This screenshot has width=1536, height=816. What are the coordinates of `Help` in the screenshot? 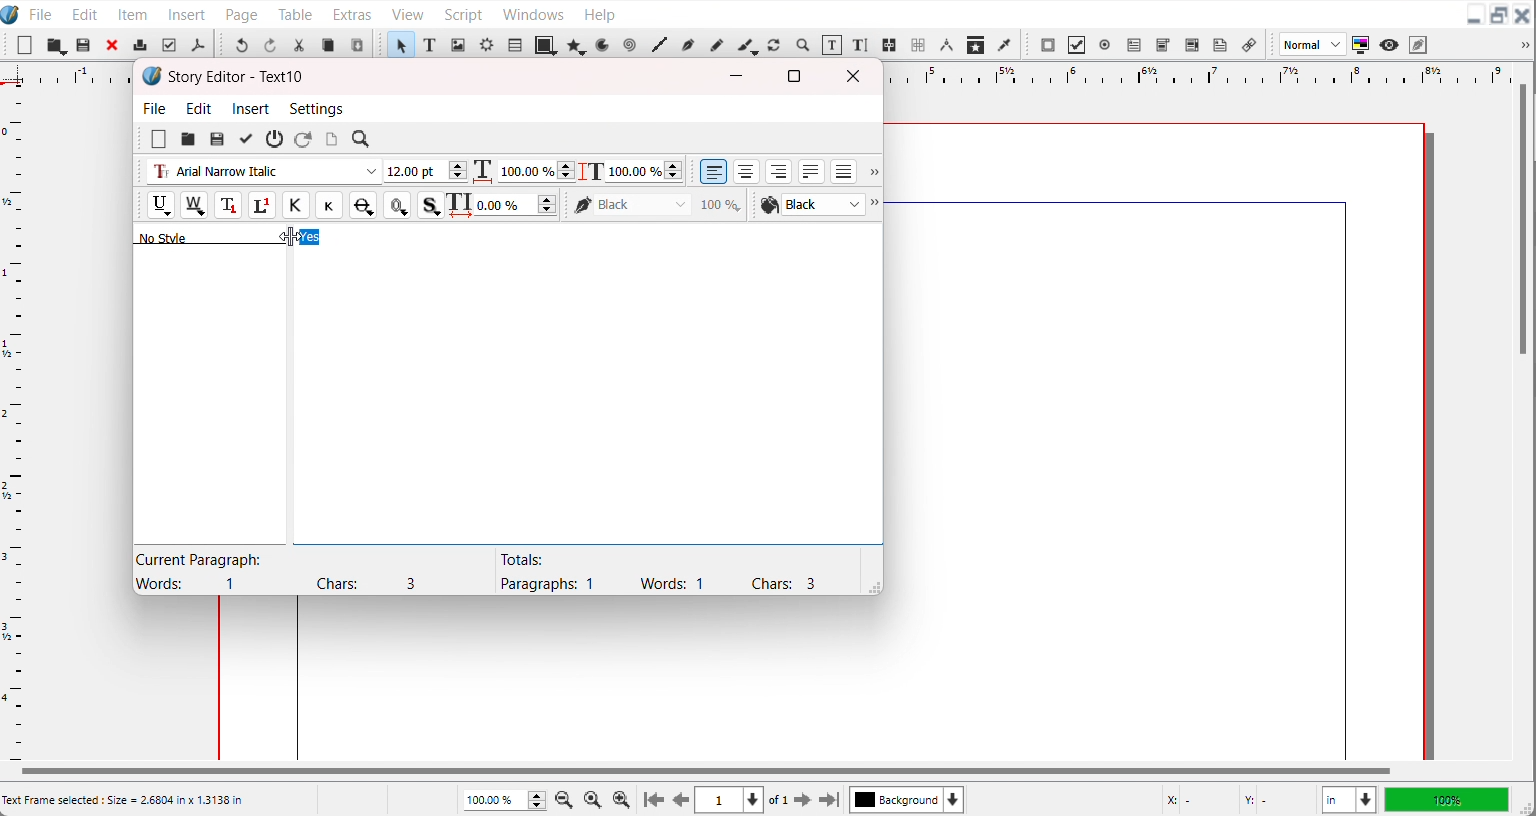 It's located at (599, 13).